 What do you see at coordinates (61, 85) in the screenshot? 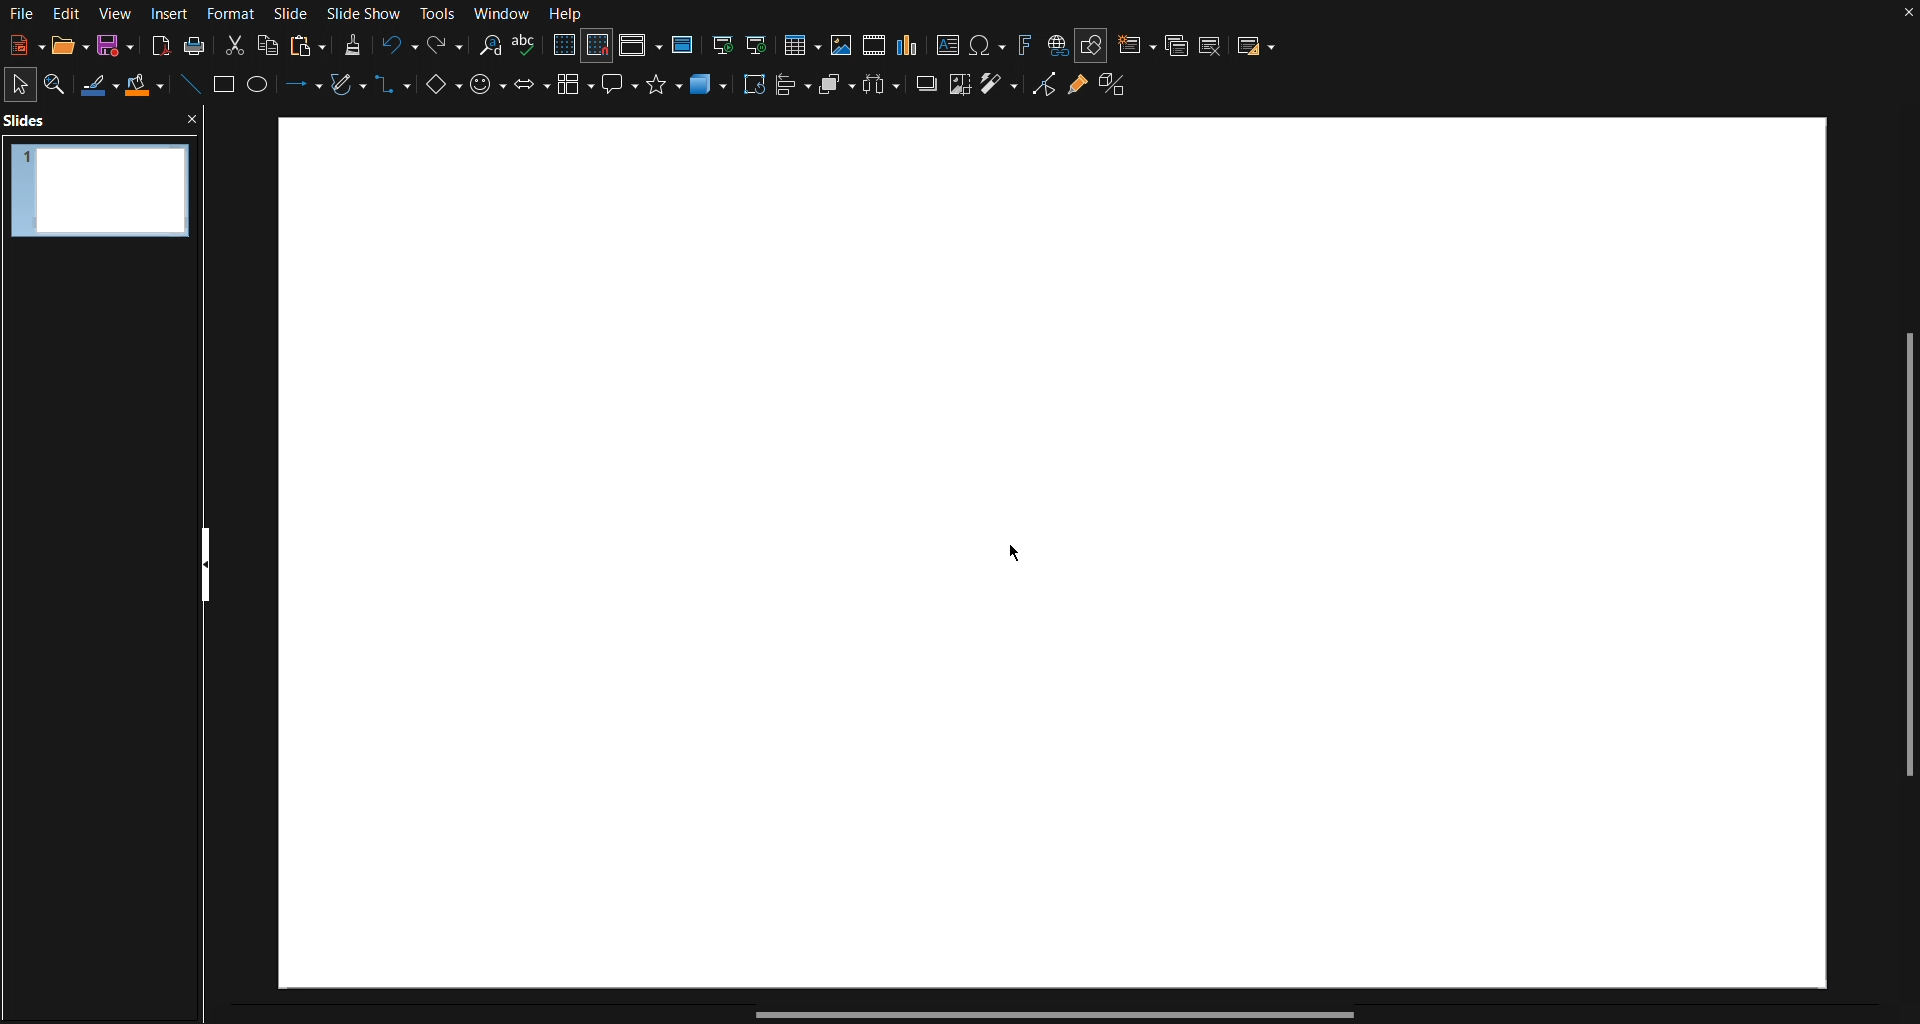
I see `Zoom and Pan` at bounding box center [61, 85].